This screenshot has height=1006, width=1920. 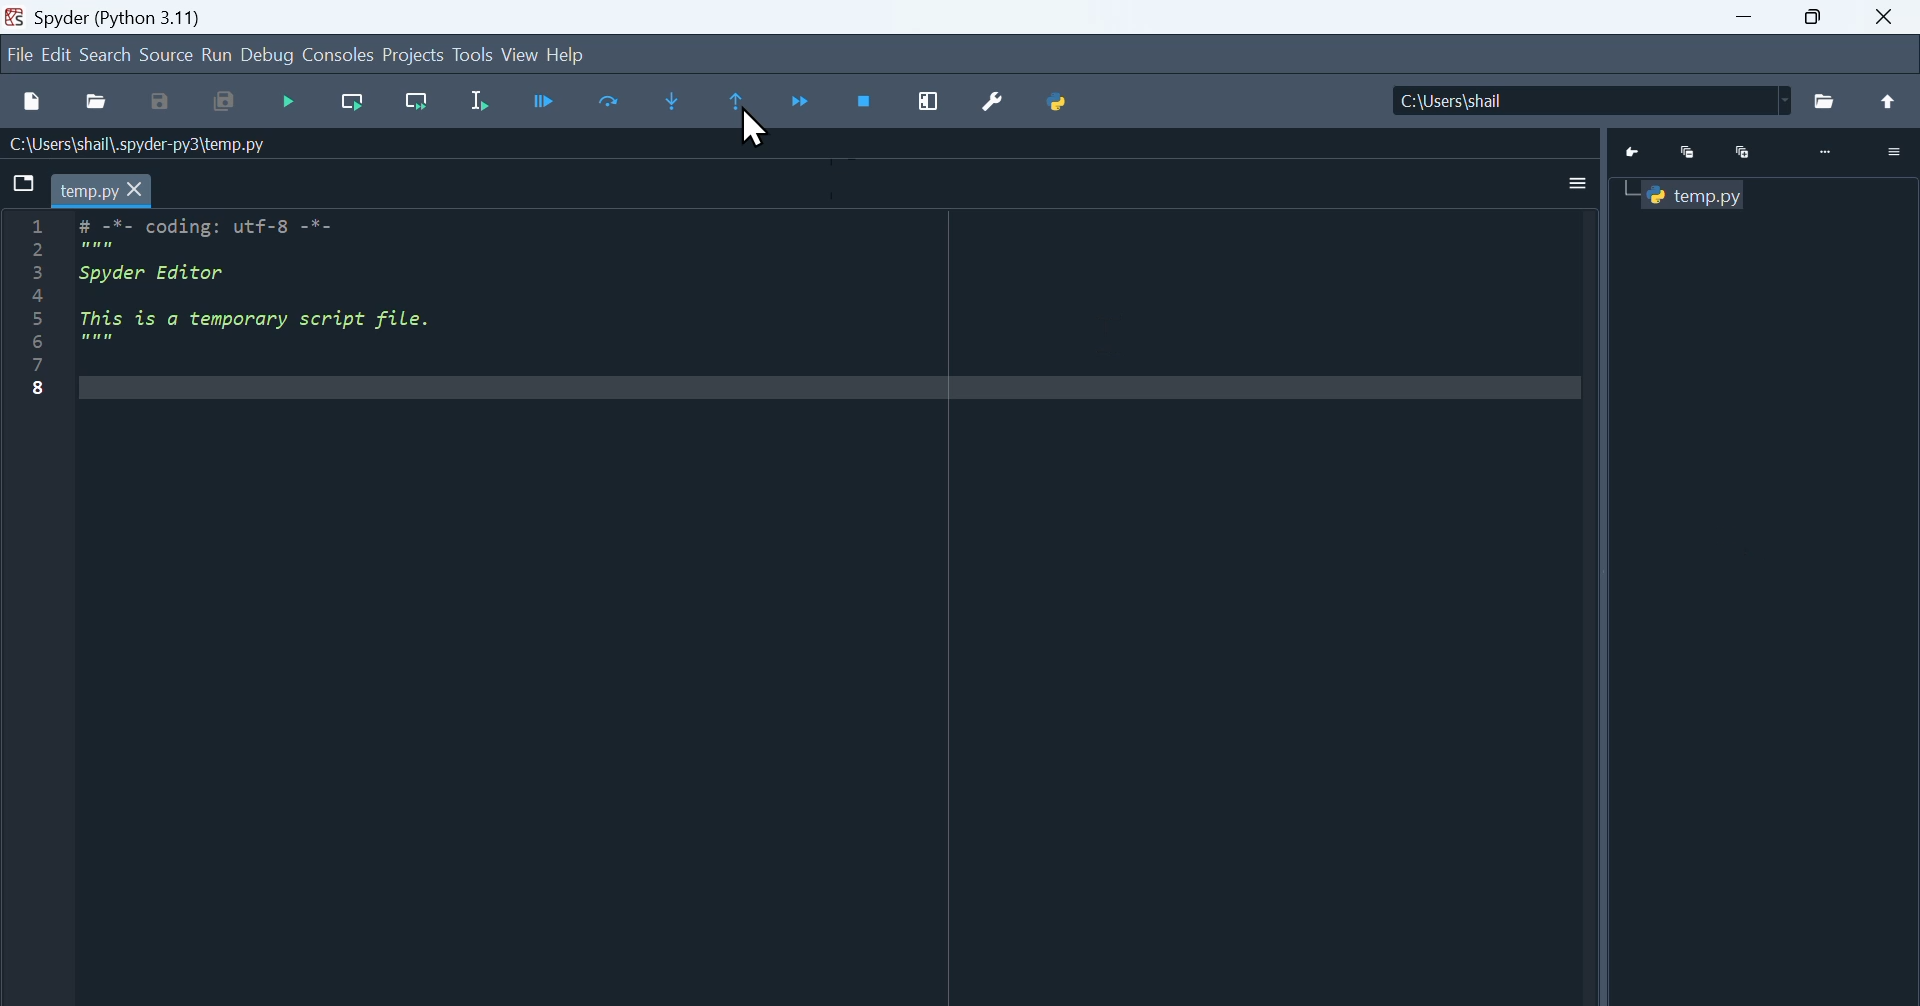 I want to click on Source, so click(x=166, y=52).